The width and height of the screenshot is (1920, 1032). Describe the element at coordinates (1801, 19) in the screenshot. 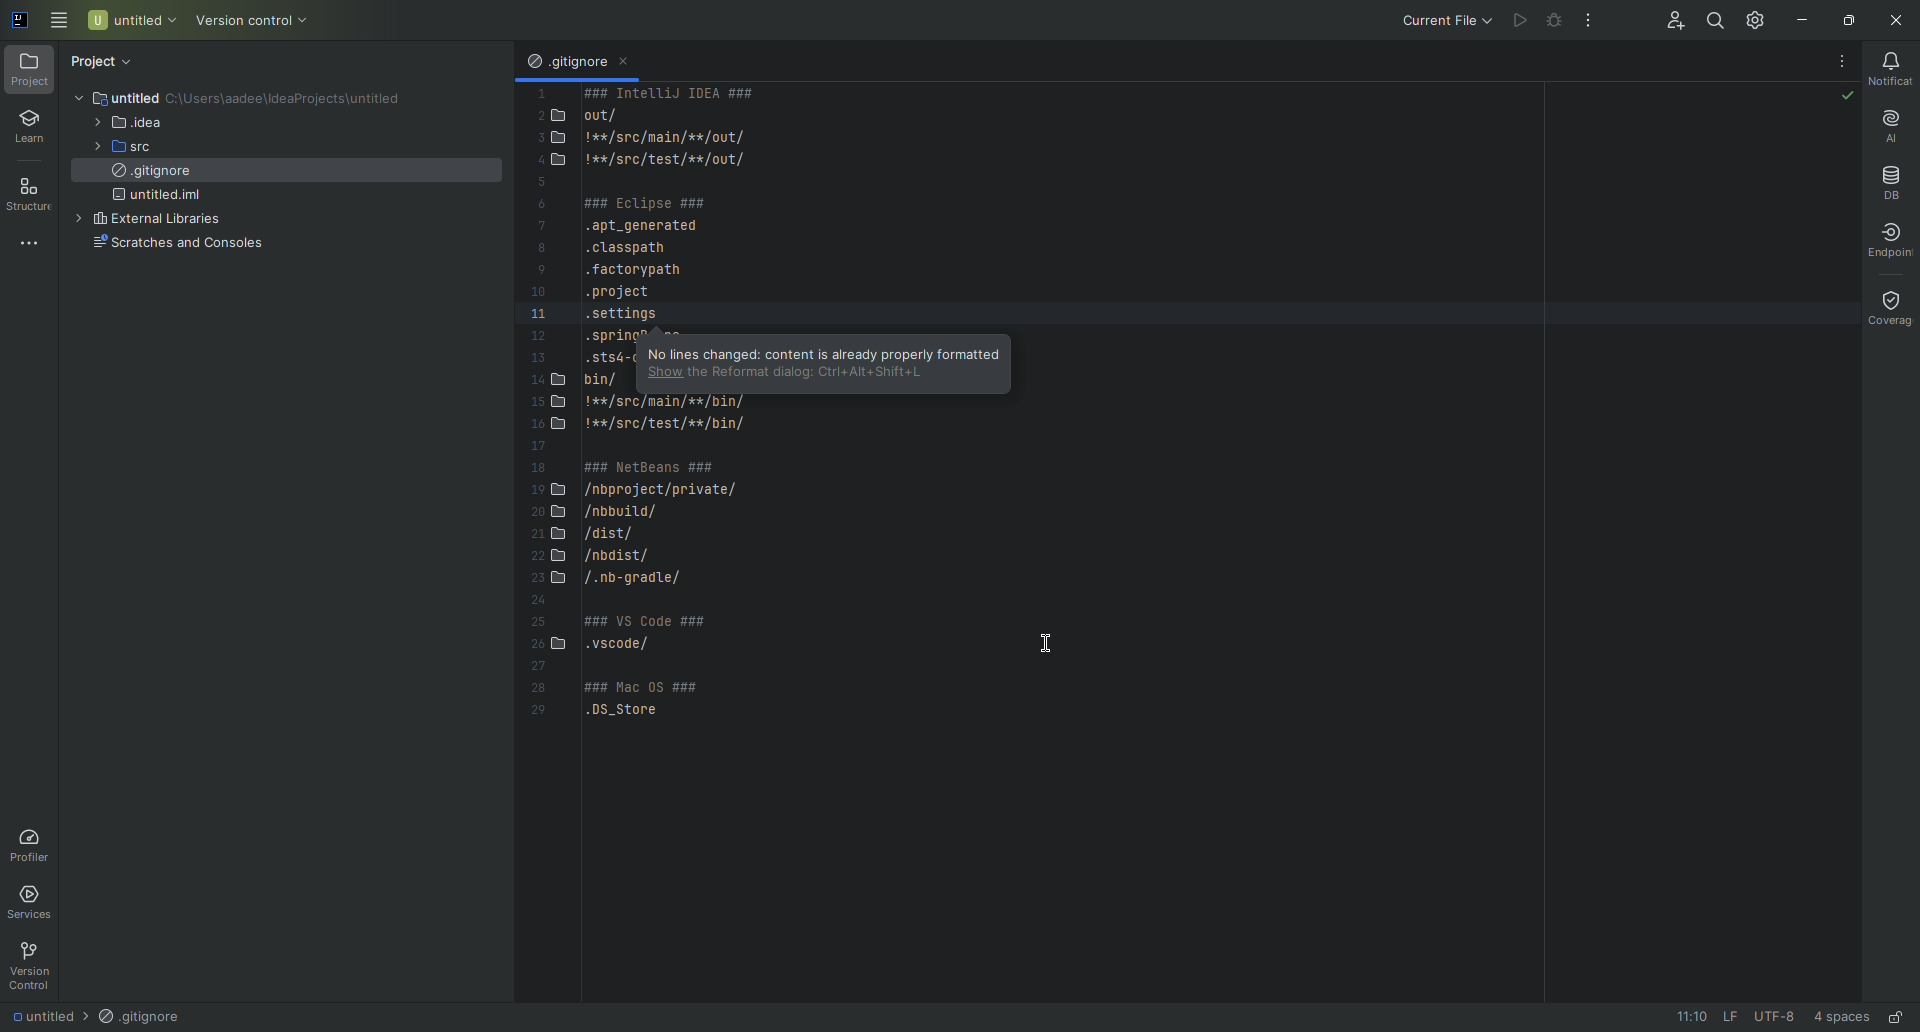

I see `Minimize` at that location.